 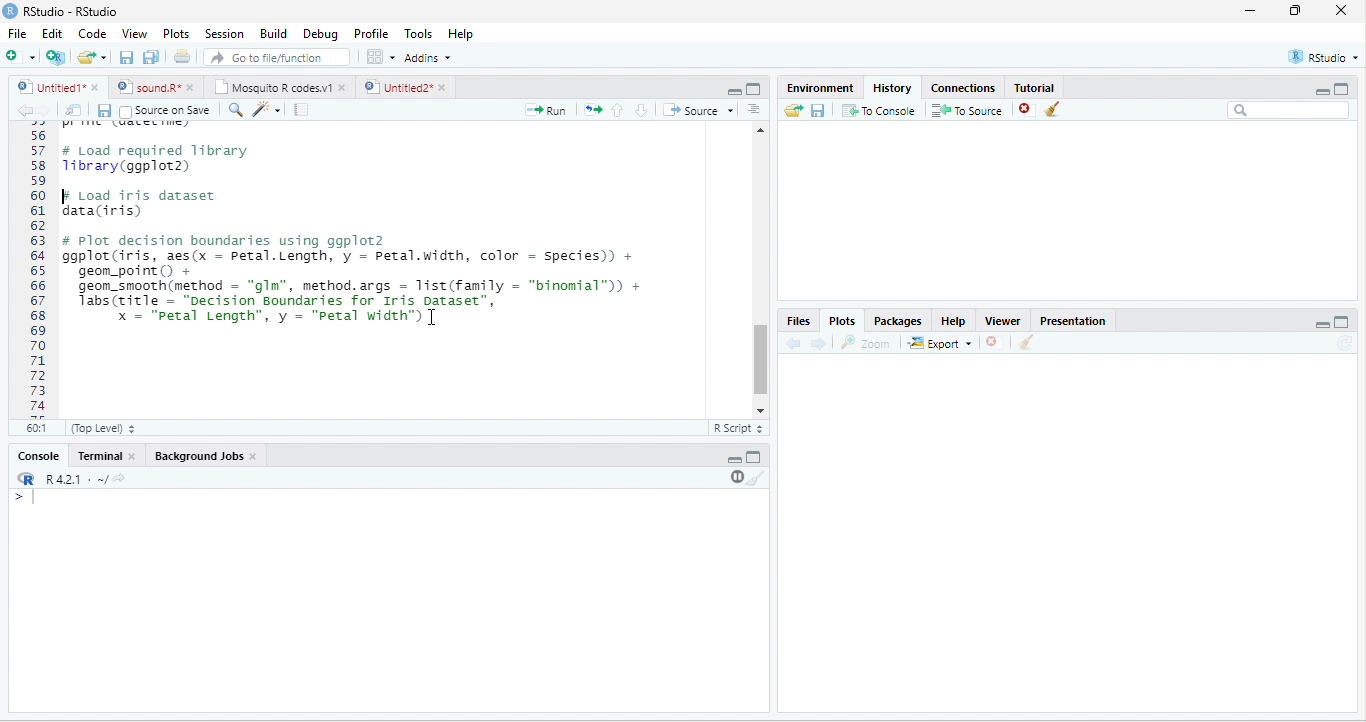 What do you see at coordinates (864, 343) in the screenshot?
I see `Zoom` at bounding box center [864, 343].